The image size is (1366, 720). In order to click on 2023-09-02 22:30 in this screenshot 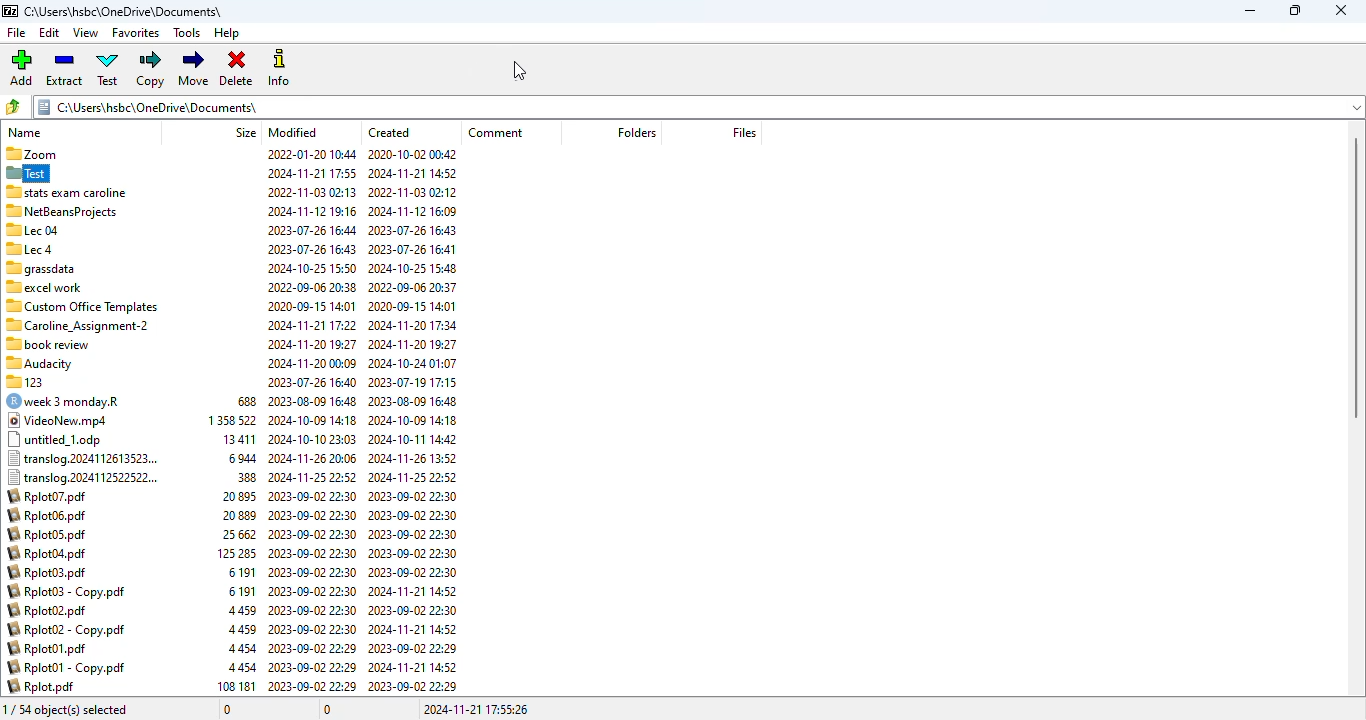, I will do `click(413, 611)`.